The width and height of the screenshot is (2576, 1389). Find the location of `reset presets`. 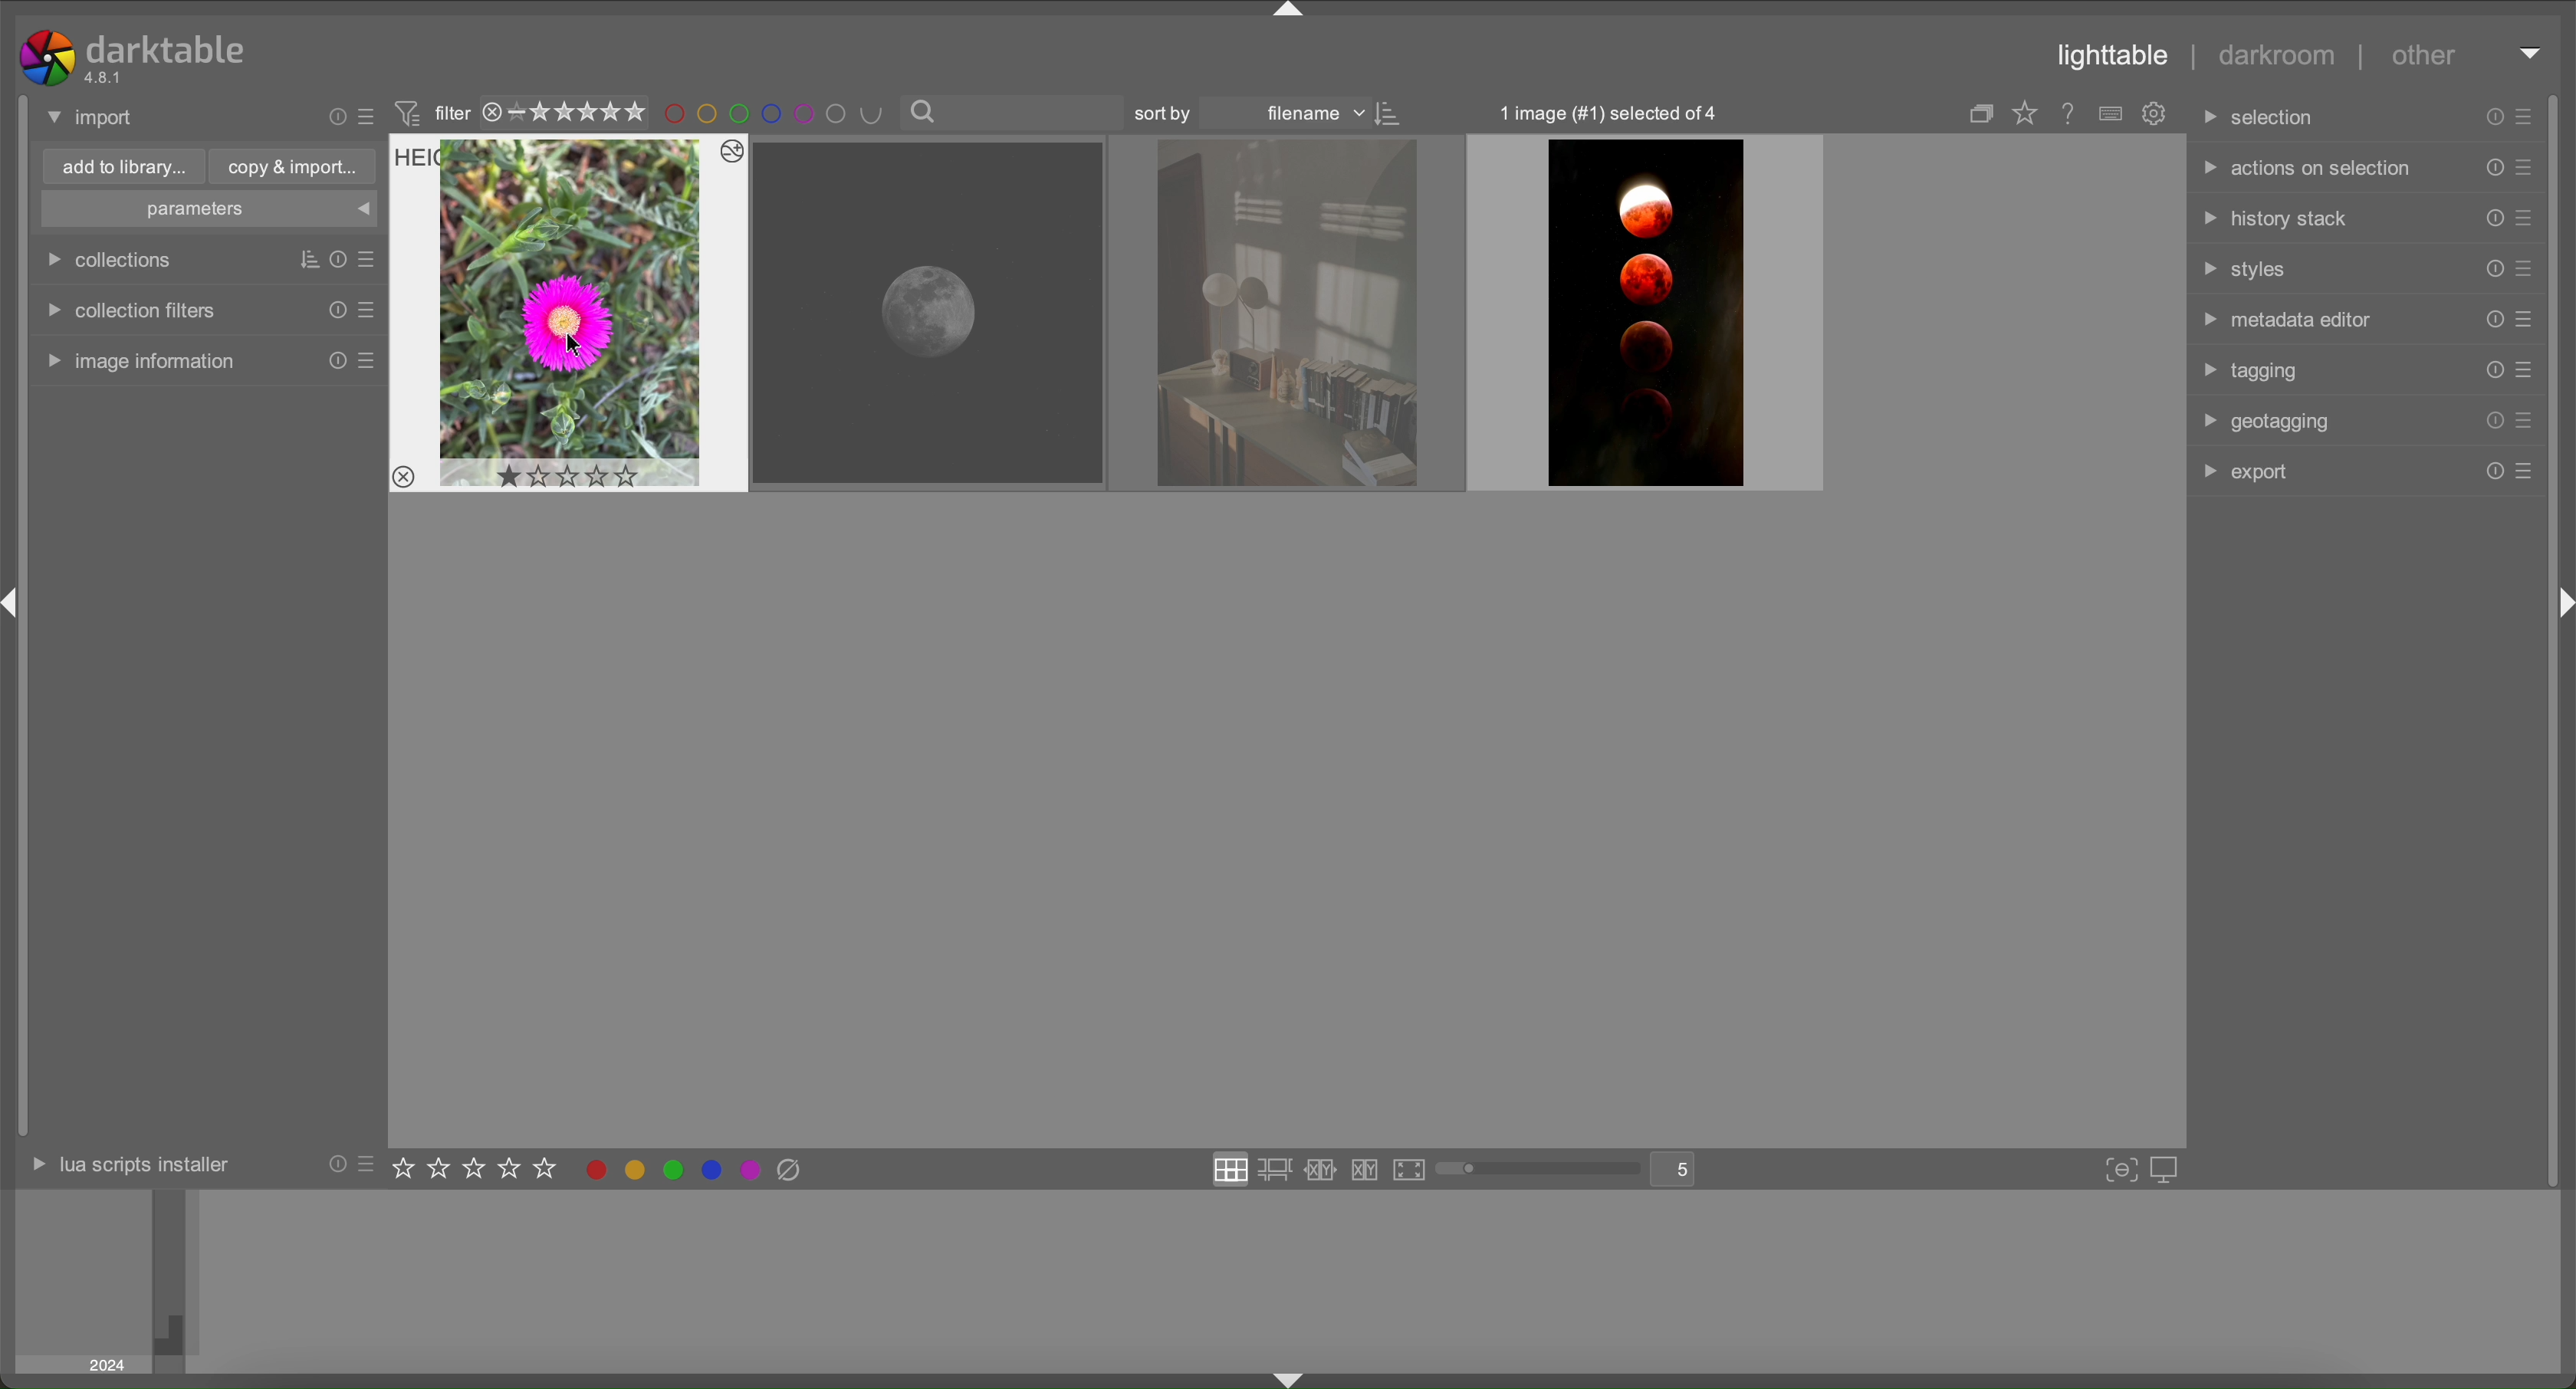

reset presets is located at coordinates (2491, 269).